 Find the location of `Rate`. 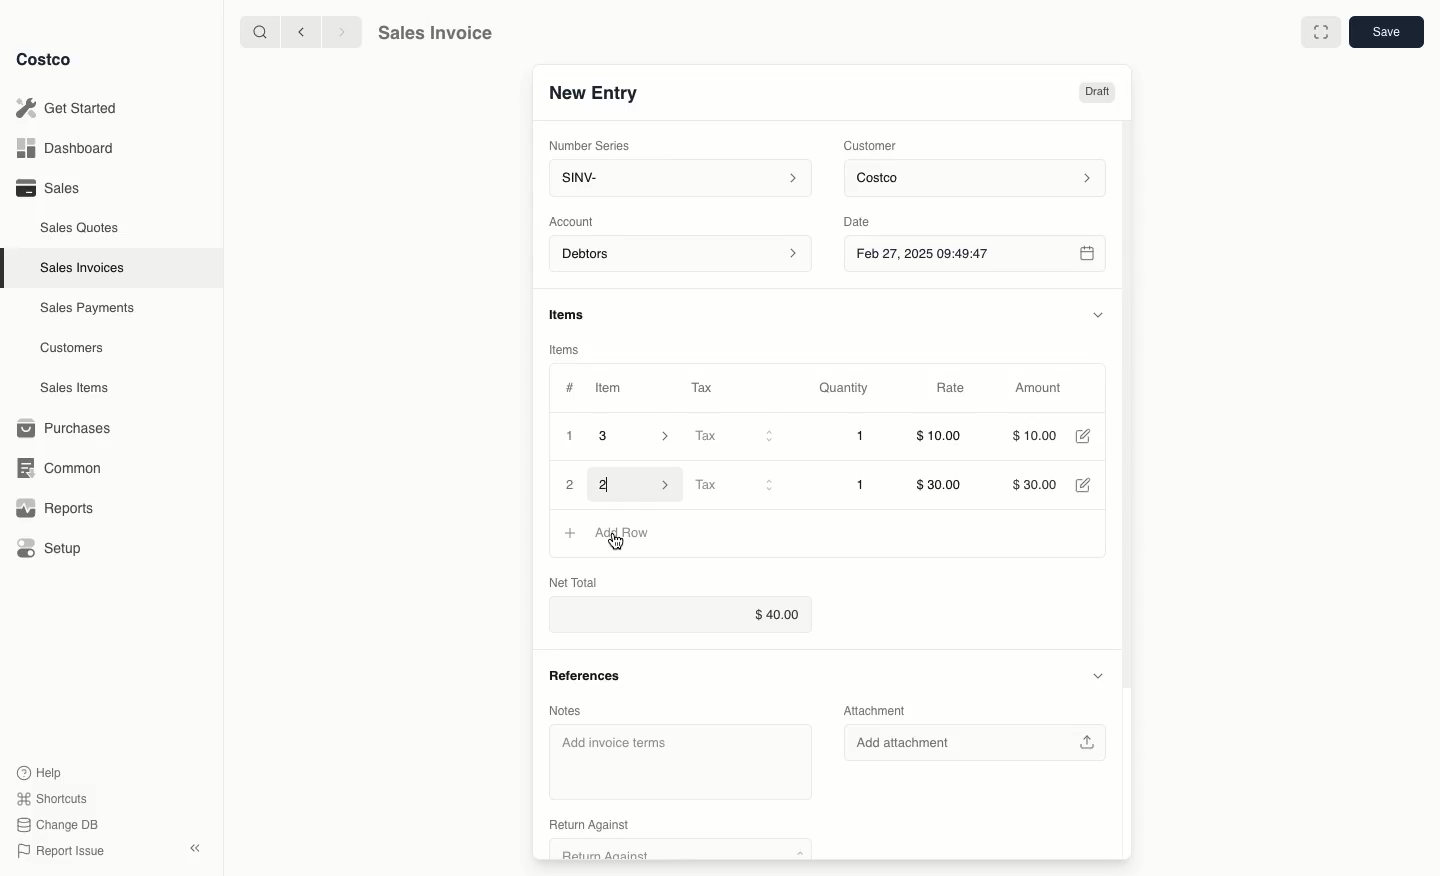

Rate is located at coordinates (952, 389).